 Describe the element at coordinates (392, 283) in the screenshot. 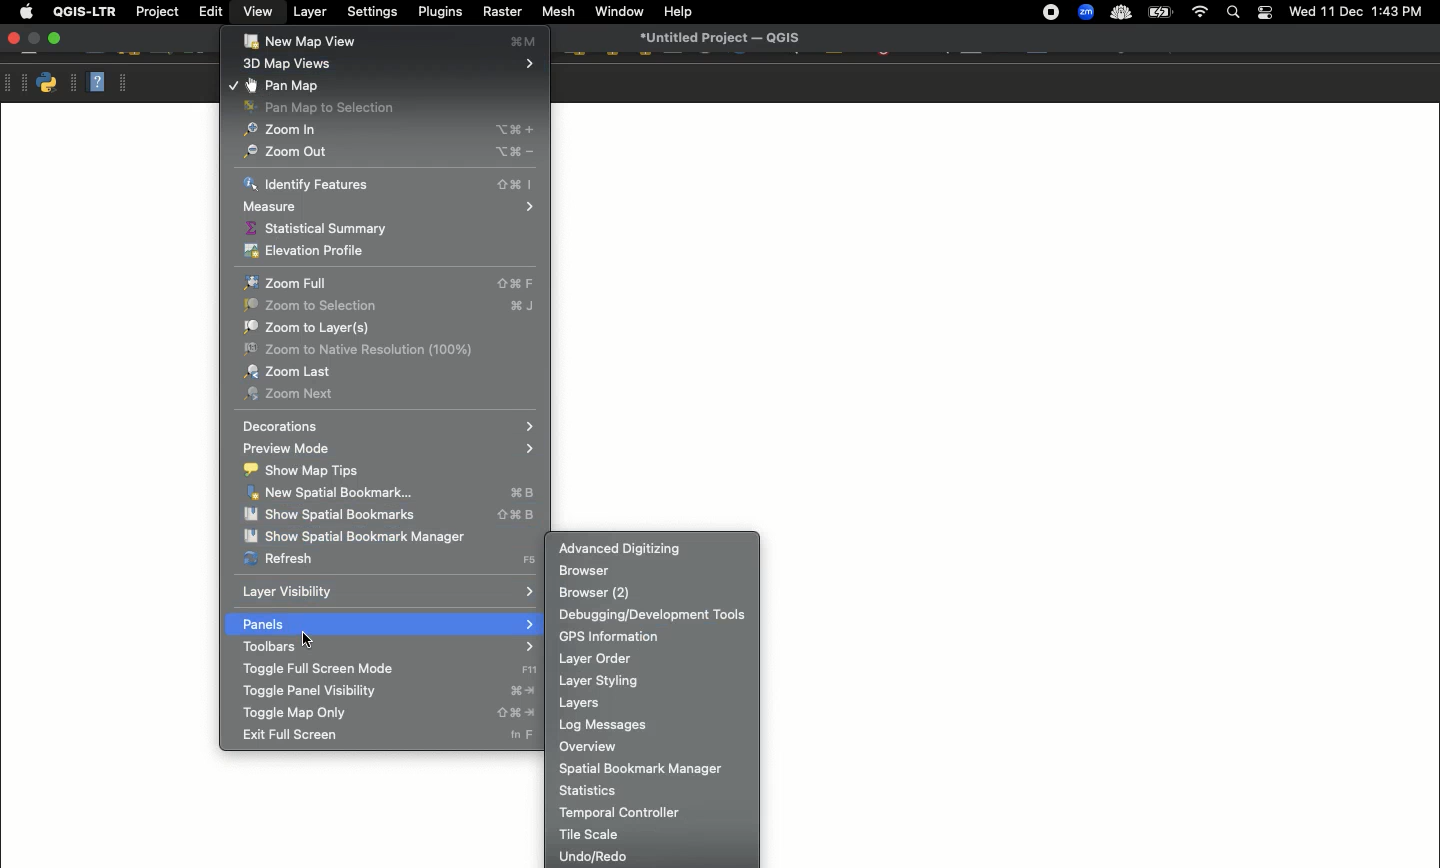

I see `Zoom full` at that location.